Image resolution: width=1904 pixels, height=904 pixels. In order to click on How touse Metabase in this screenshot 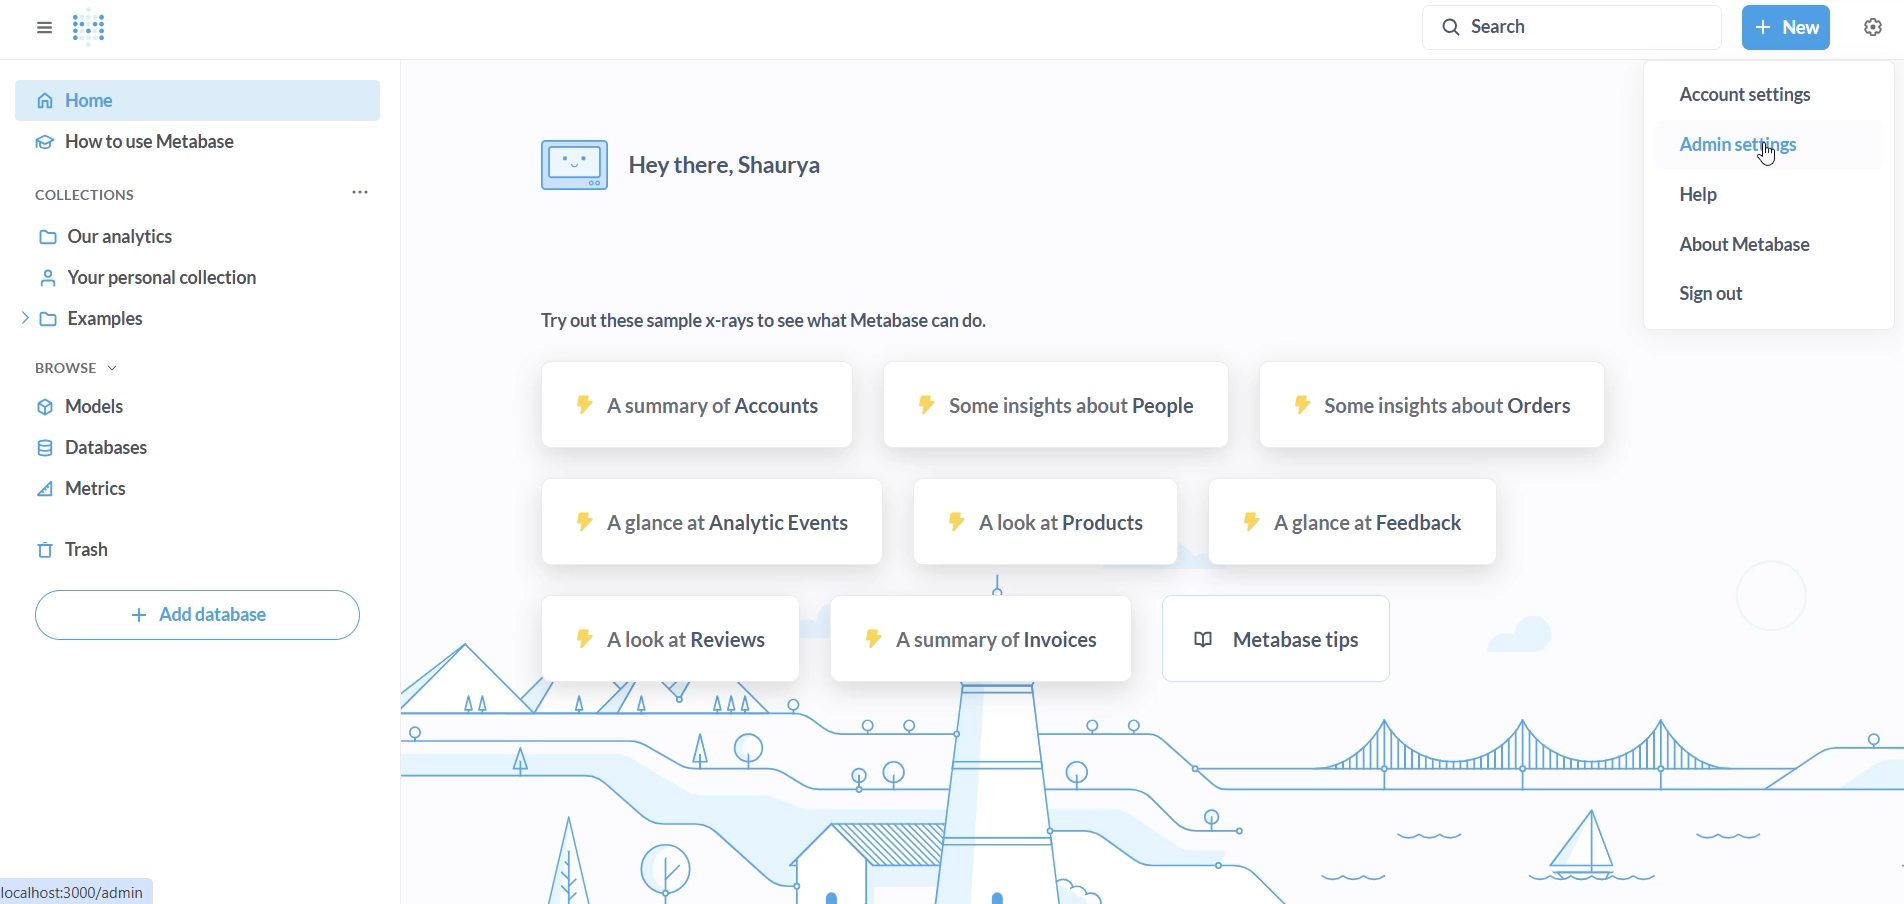, I will do `click(135, 146)`.